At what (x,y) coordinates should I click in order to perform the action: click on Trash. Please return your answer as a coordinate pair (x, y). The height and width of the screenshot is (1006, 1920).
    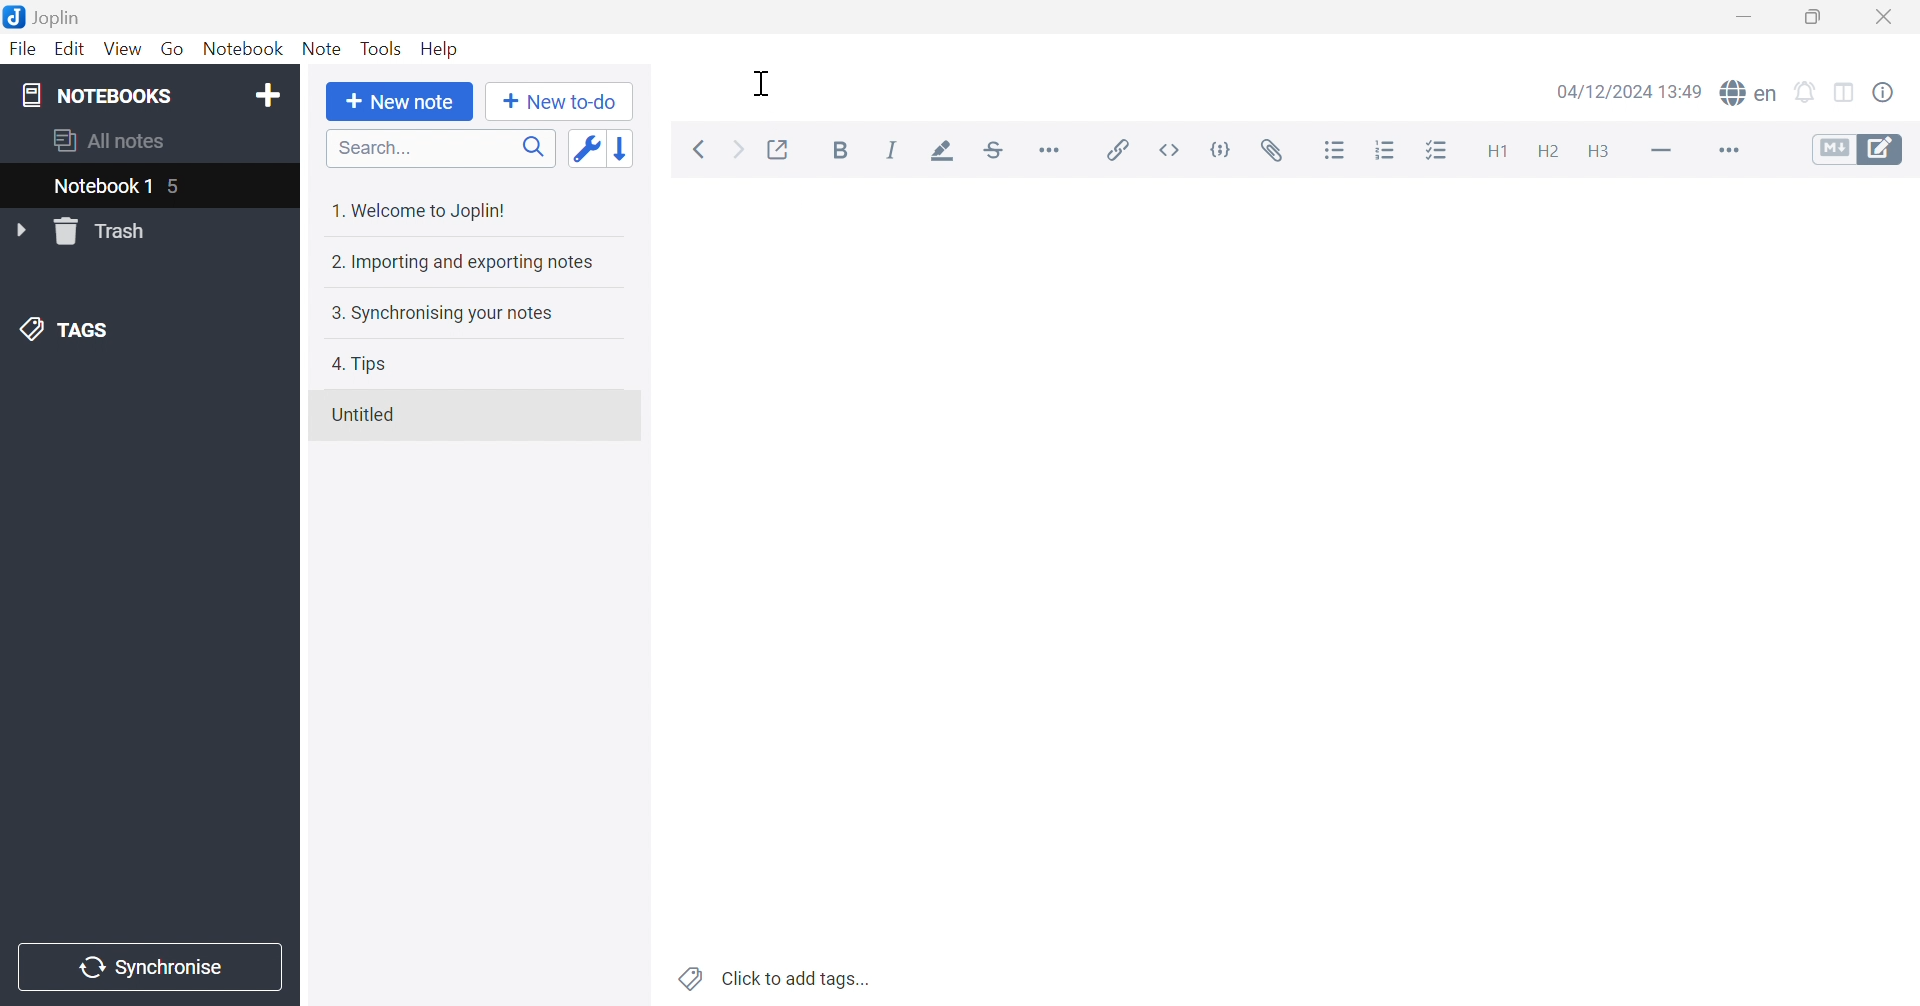
    Looking at the image, I should click on (112, 231).